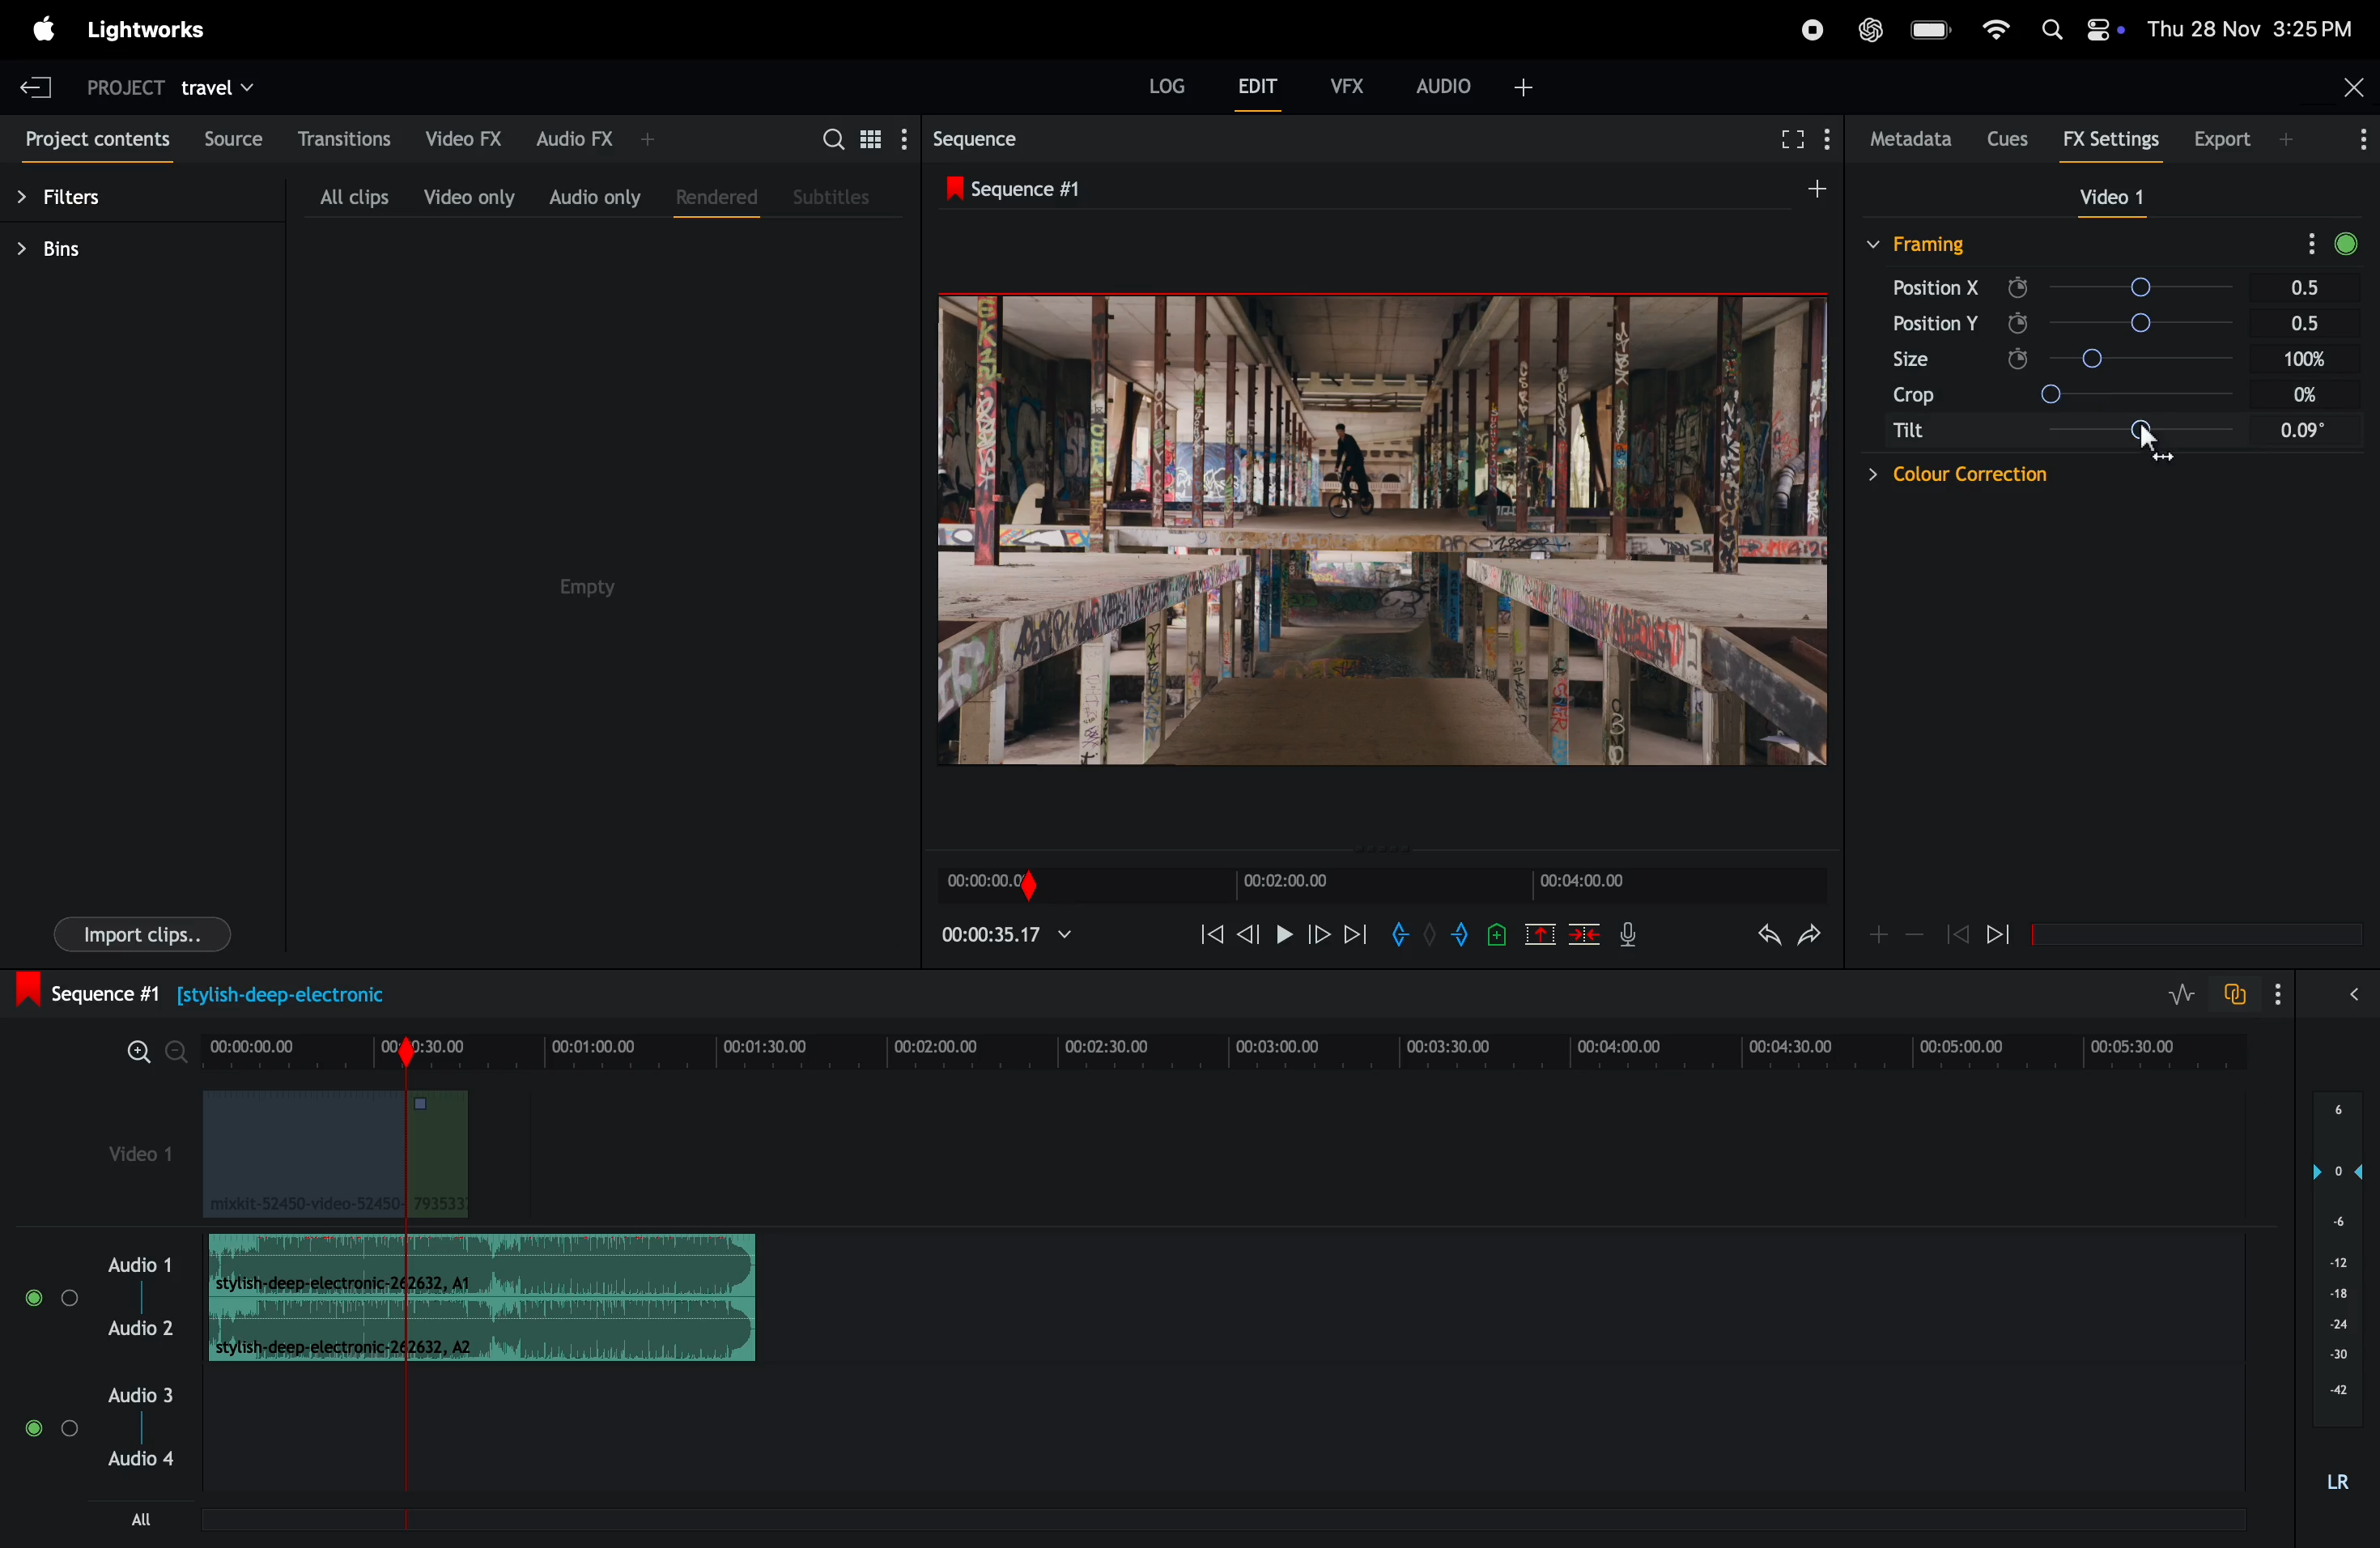  I want to click on Enable/Disable keyframe, so click(2014, 358).